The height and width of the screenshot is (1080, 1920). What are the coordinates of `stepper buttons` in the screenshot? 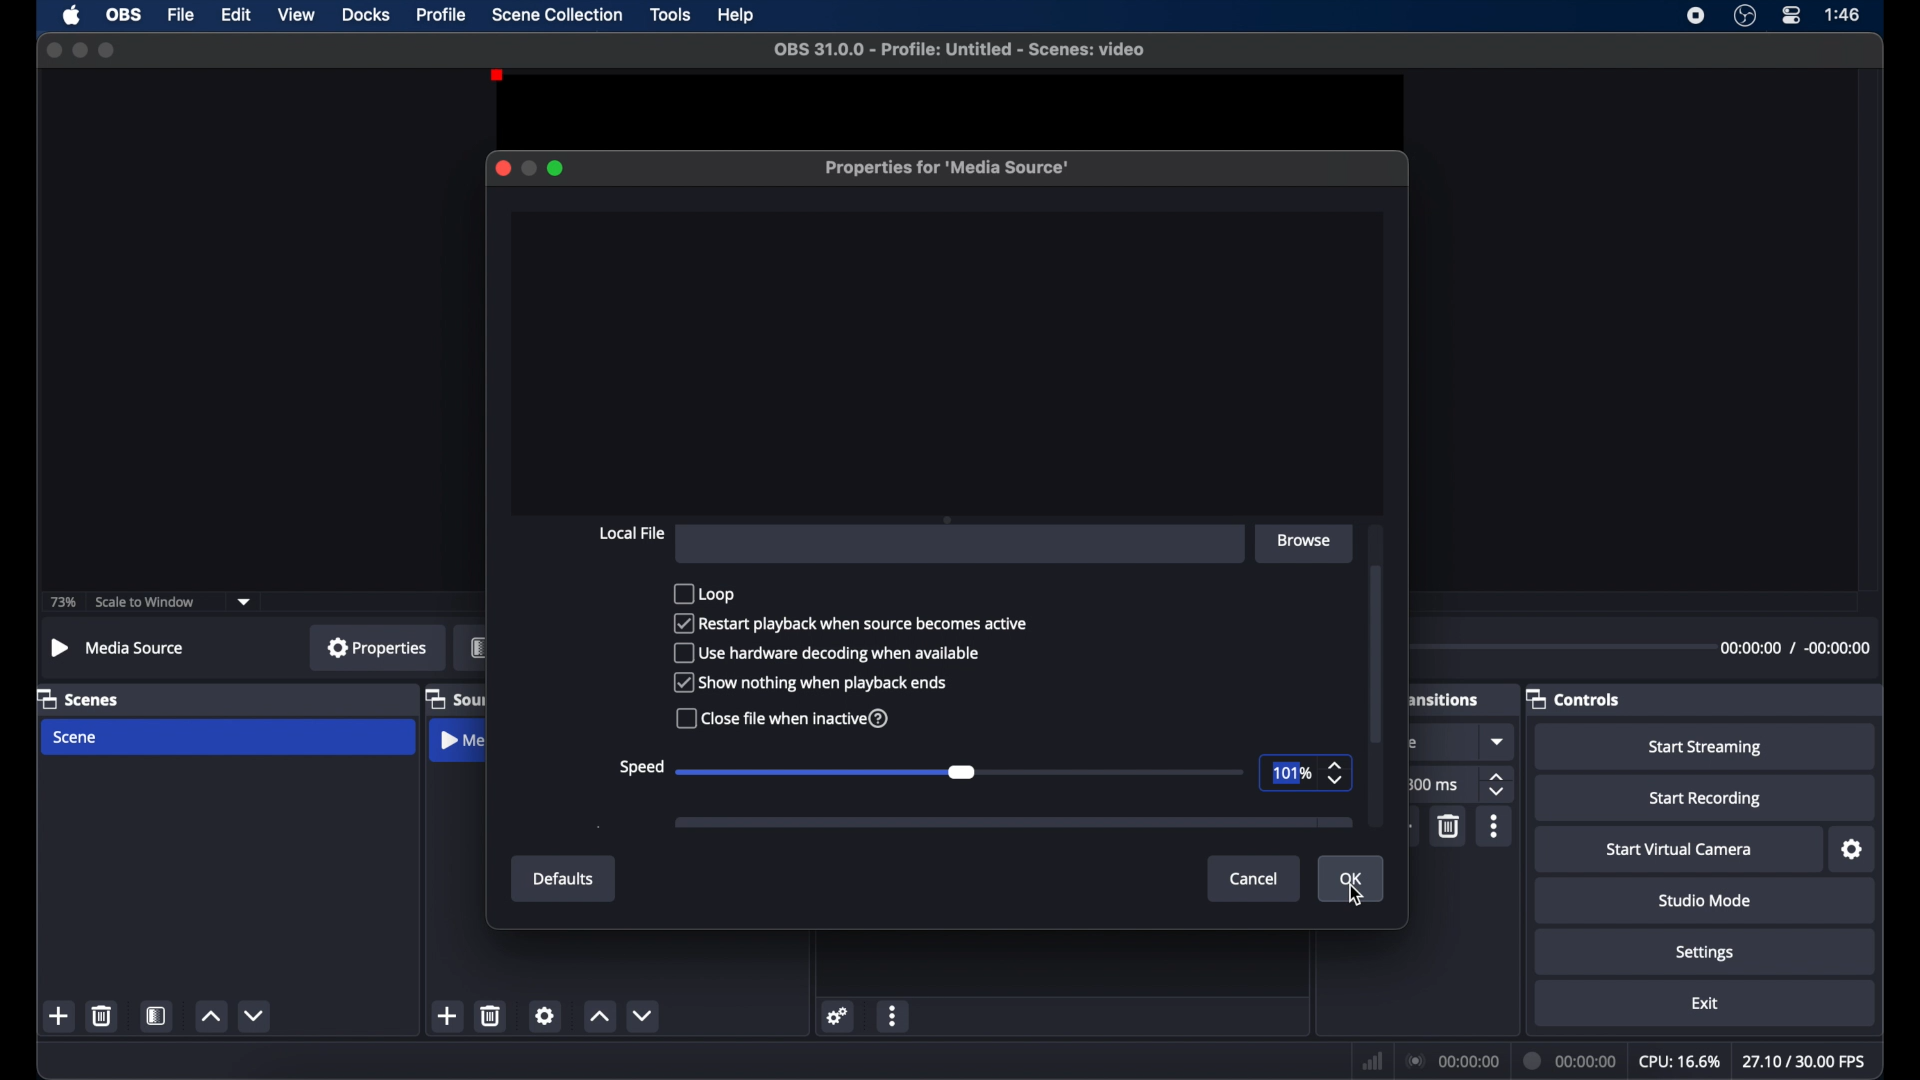 It's located at (1336, 775).